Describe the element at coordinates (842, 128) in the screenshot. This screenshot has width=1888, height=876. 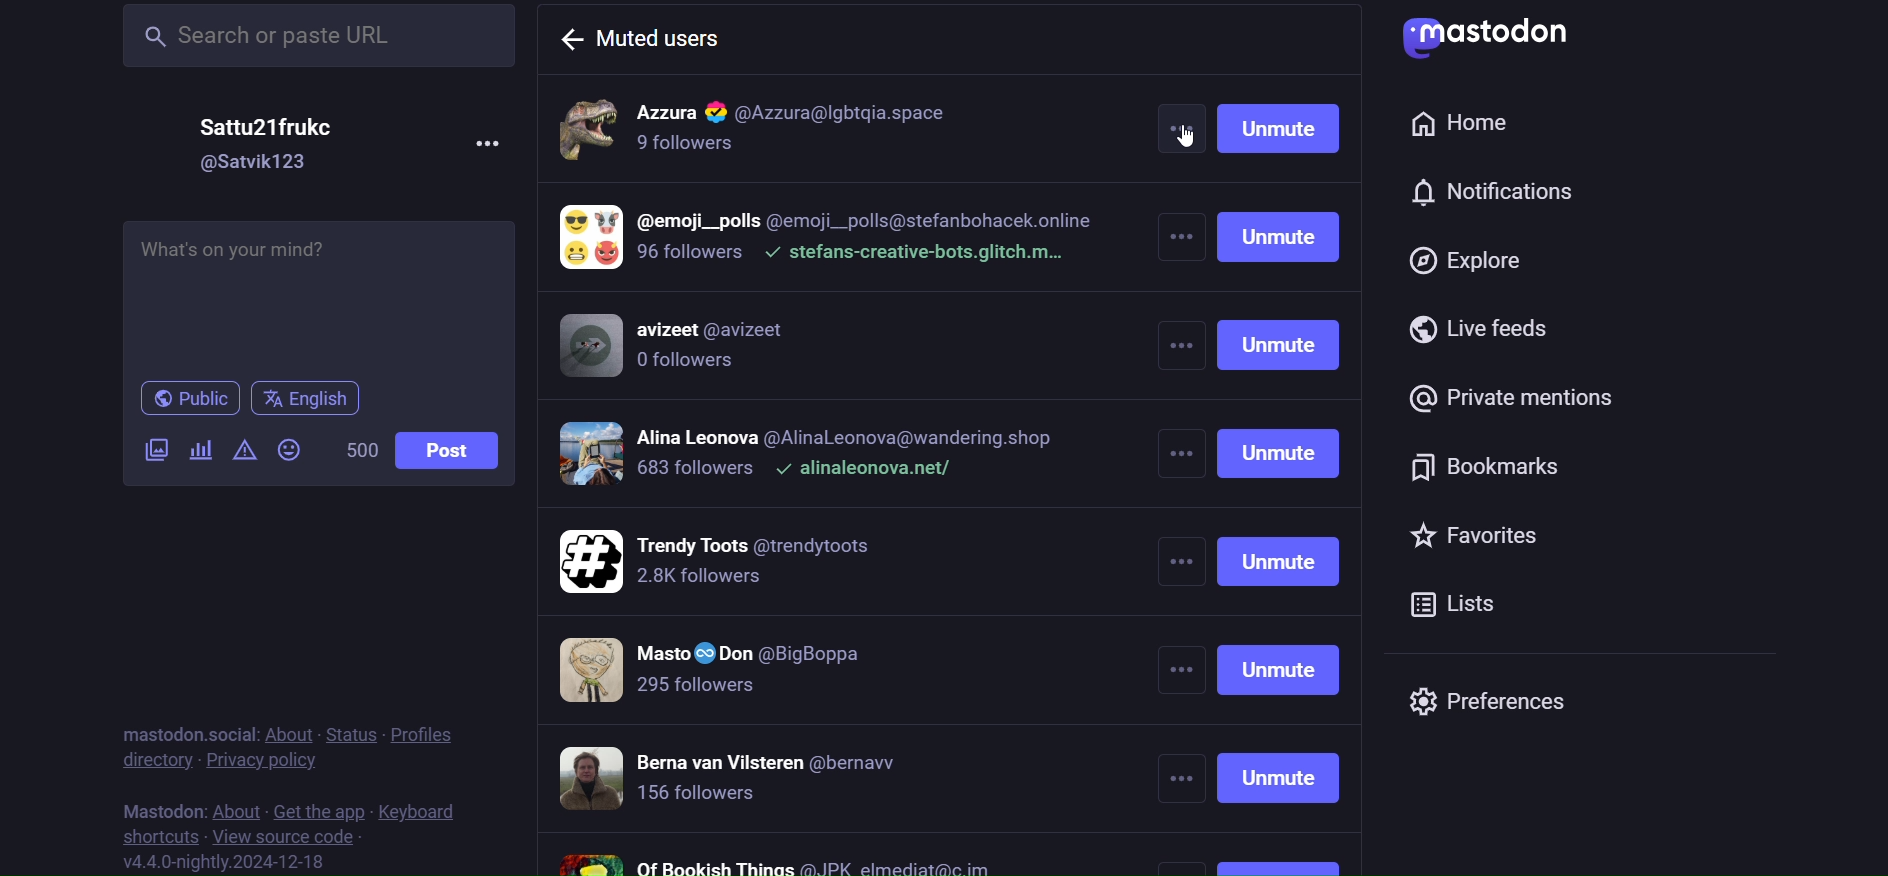
I see `muted accounts 1` at that location.